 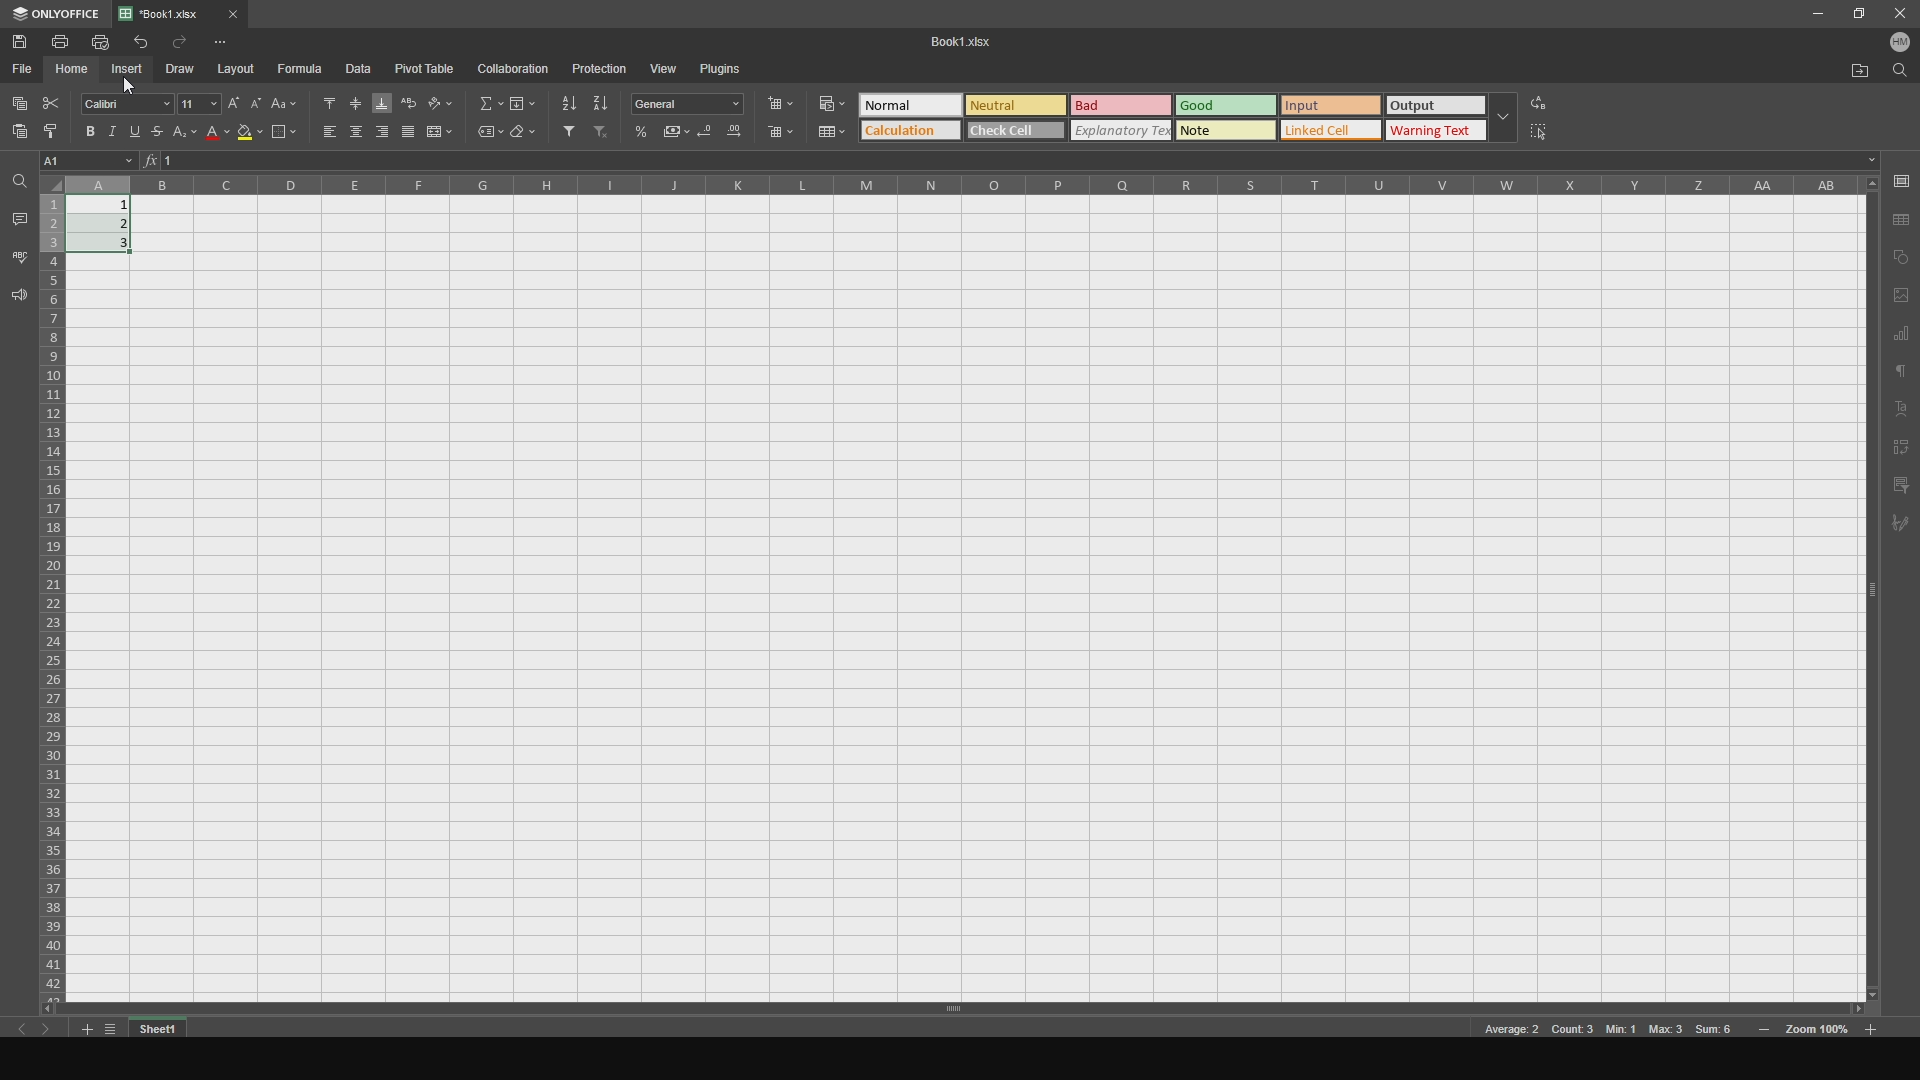 What do you see at coordinates (598, 68) in the screenshot?
I see `protection` at bounding box center [598, 68].